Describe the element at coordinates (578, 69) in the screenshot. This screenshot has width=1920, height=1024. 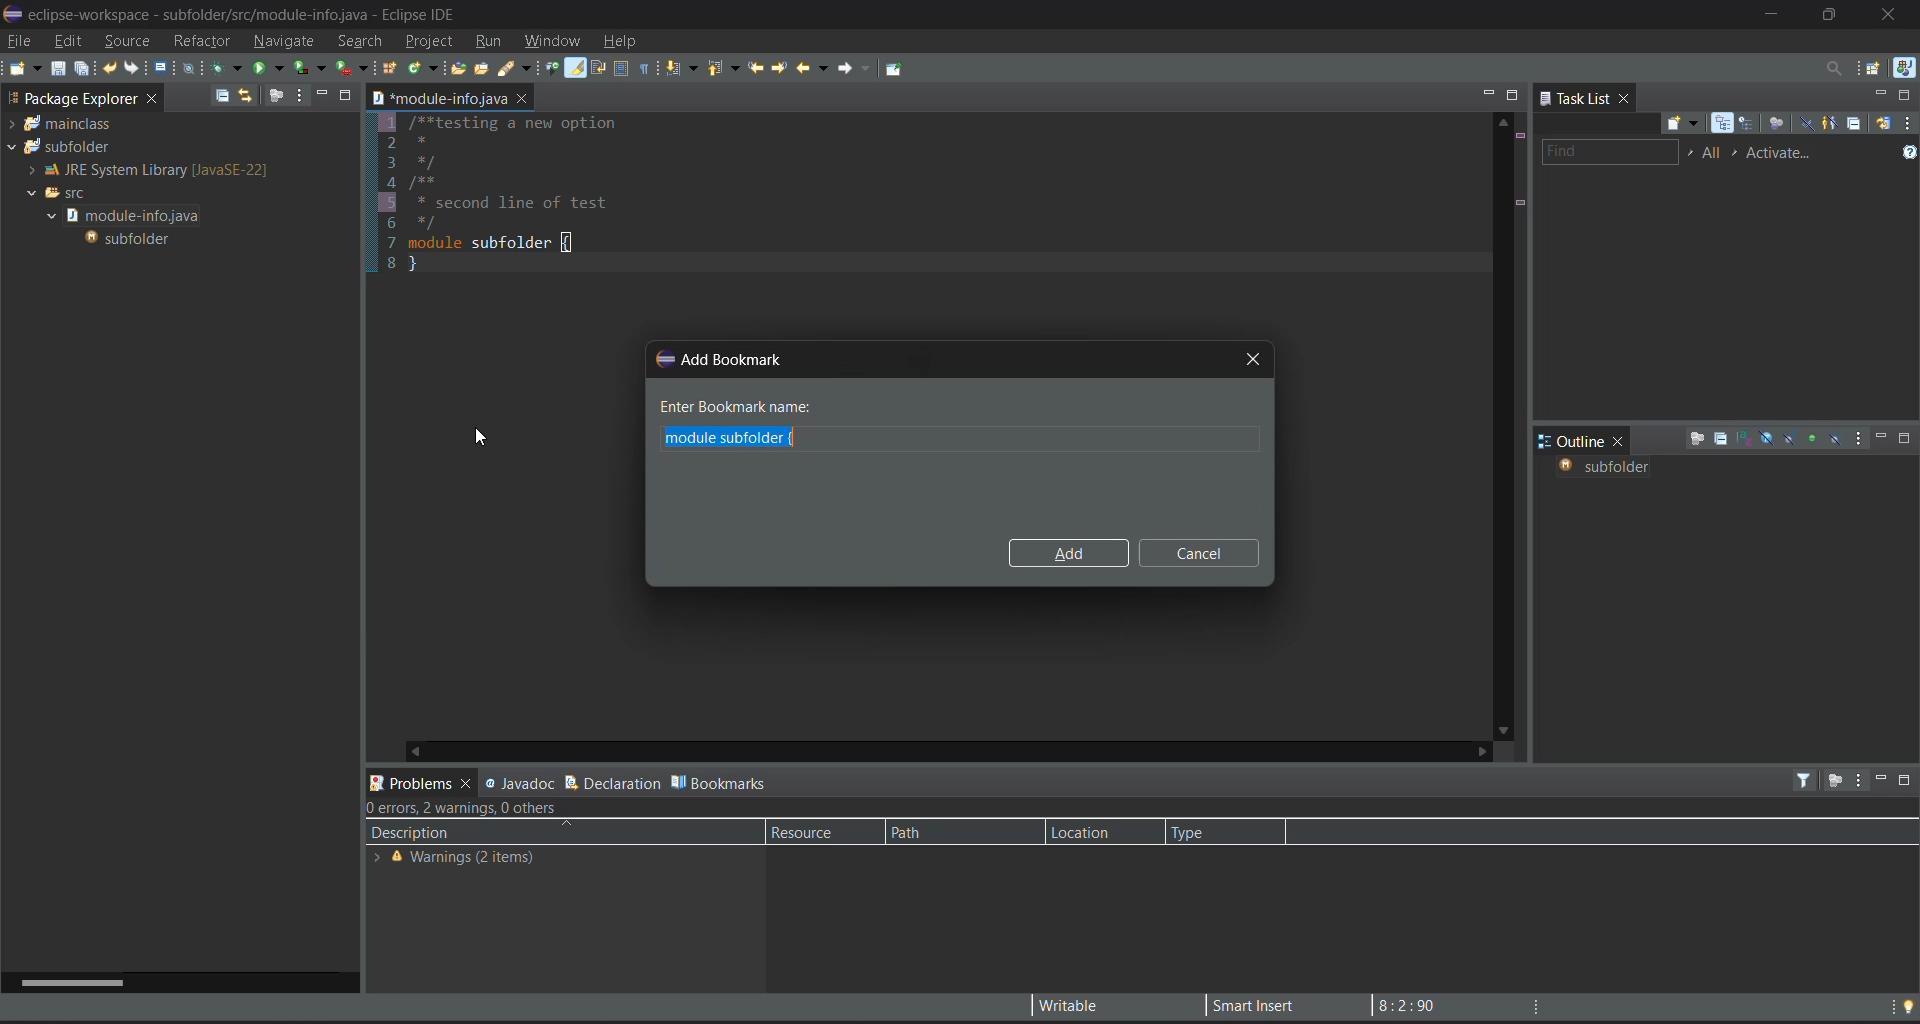
I see `toggle mark occurences` at that location.